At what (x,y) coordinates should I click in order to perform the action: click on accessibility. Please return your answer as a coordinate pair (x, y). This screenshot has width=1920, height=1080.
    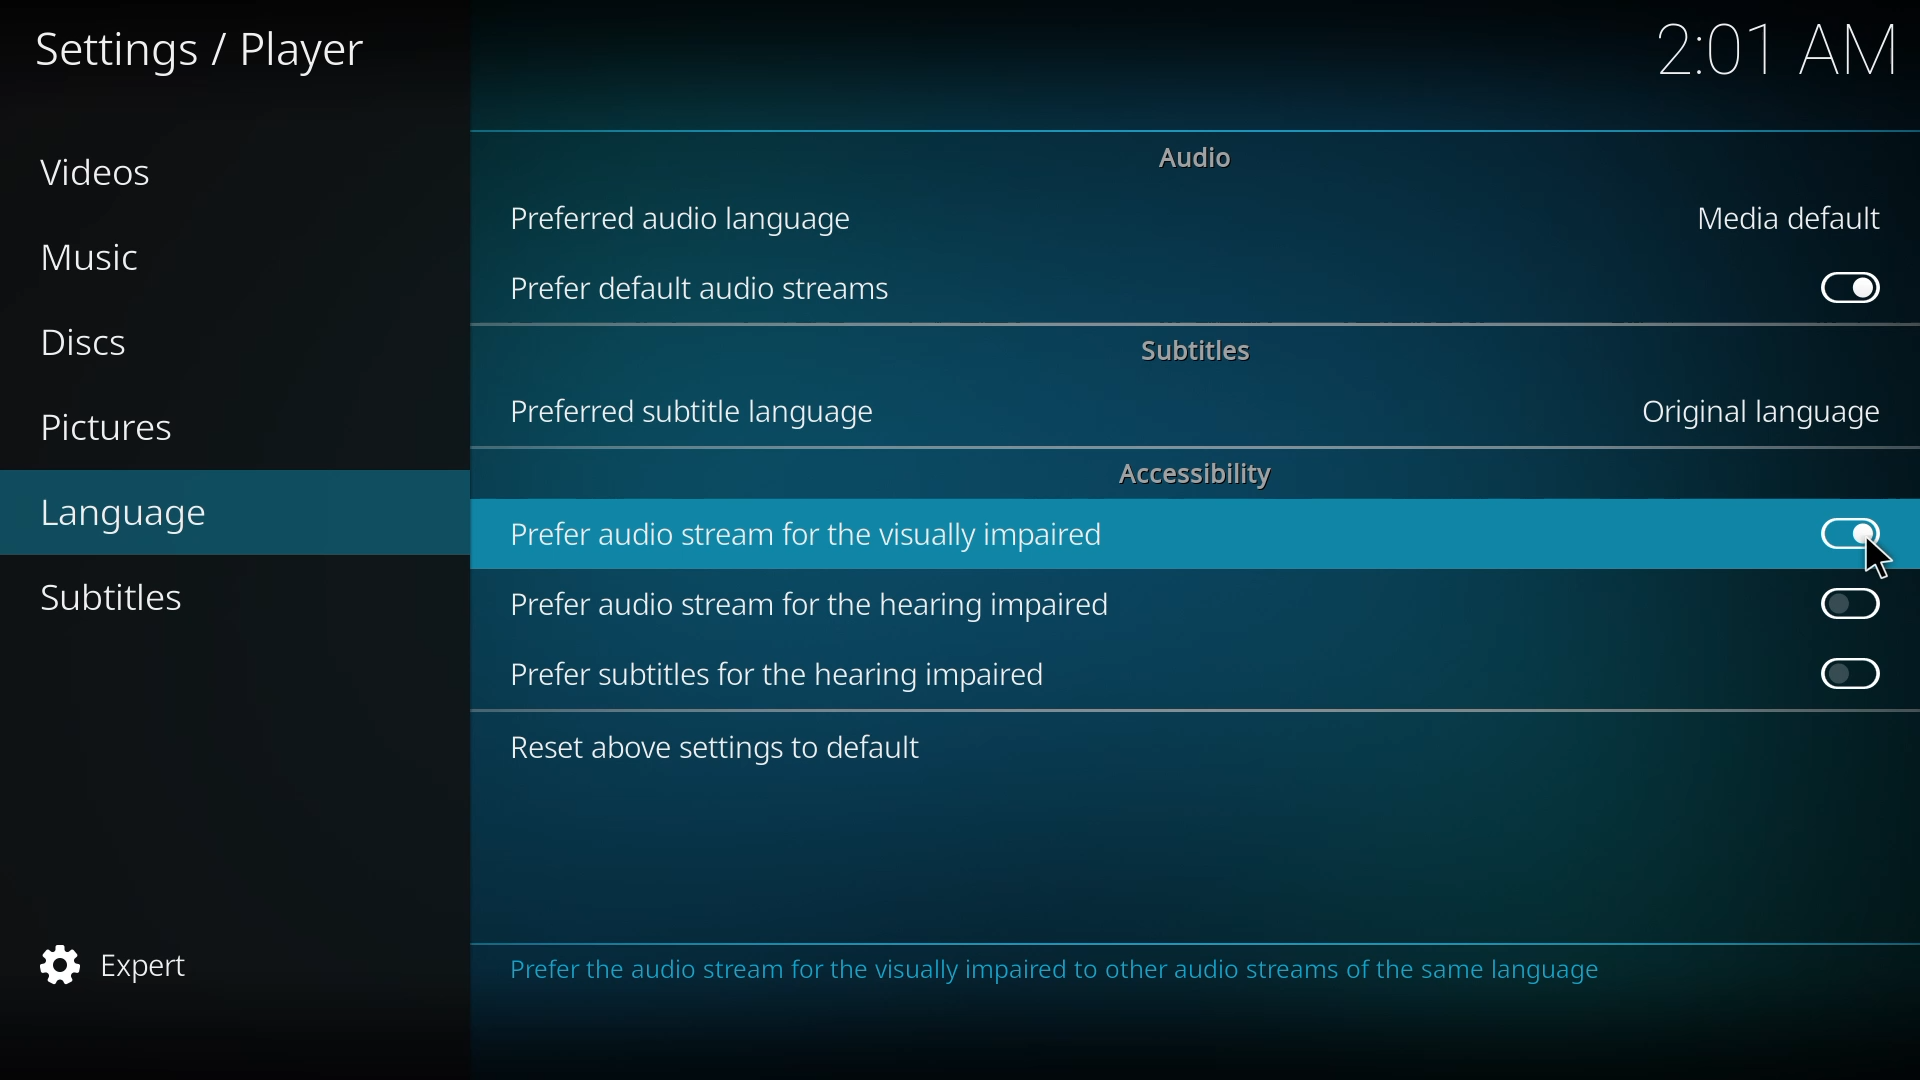
    Looking at the image, I should click on (1195, 475).